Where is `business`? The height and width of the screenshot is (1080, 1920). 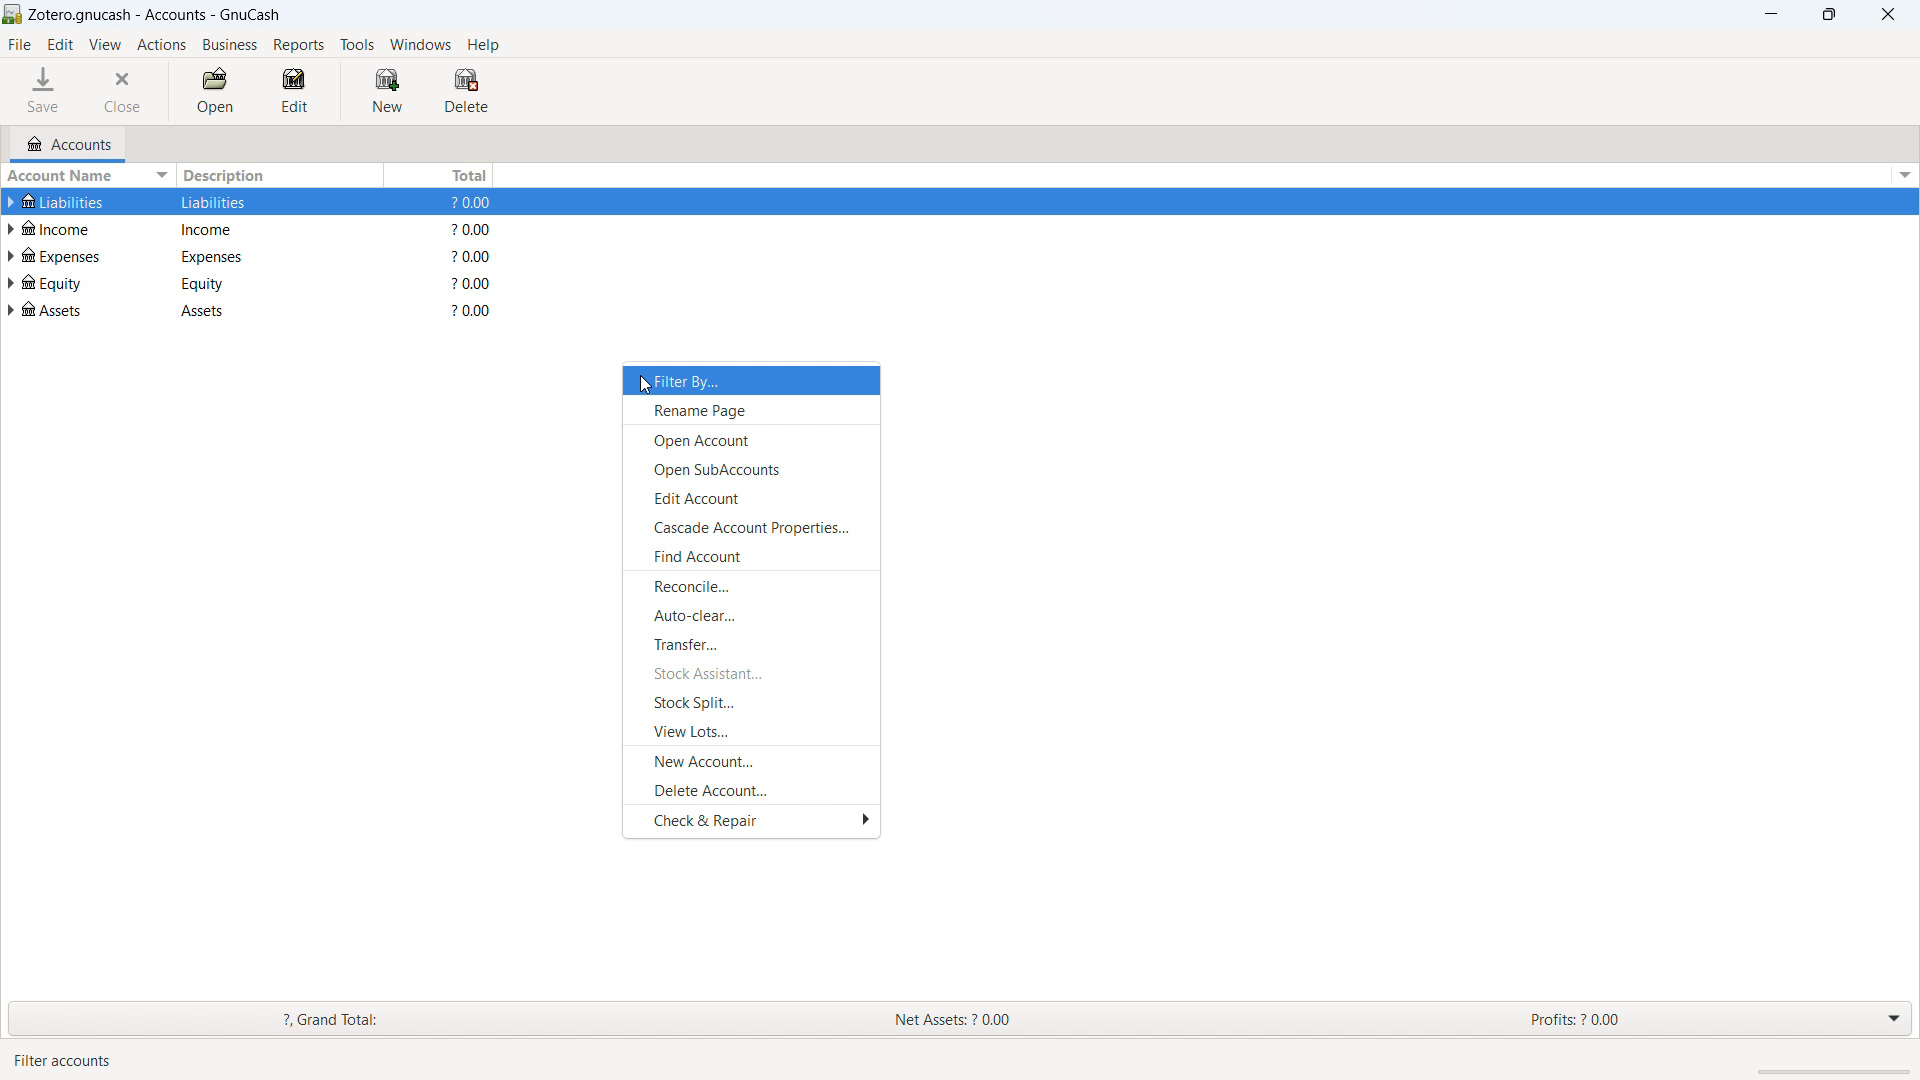
business is located at coordinates (231, 45).